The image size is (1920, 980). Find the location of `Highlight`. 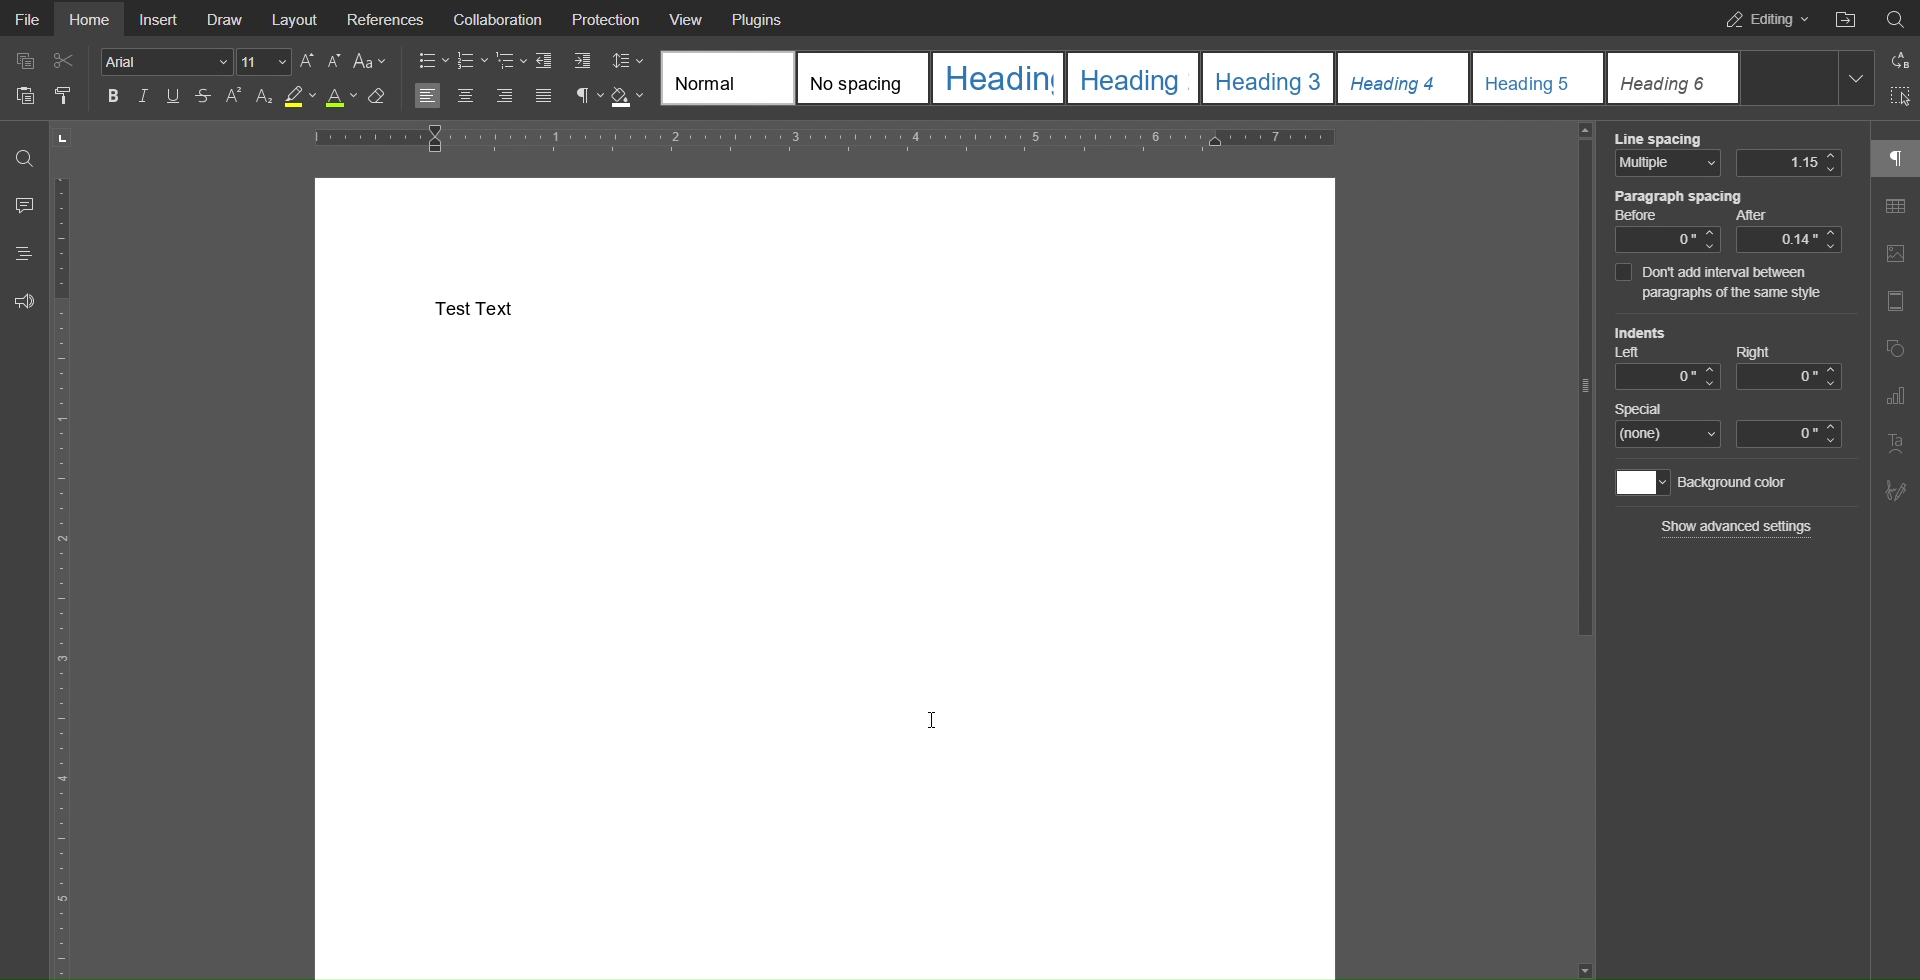

Highlight is located at coordinates (300, 97).